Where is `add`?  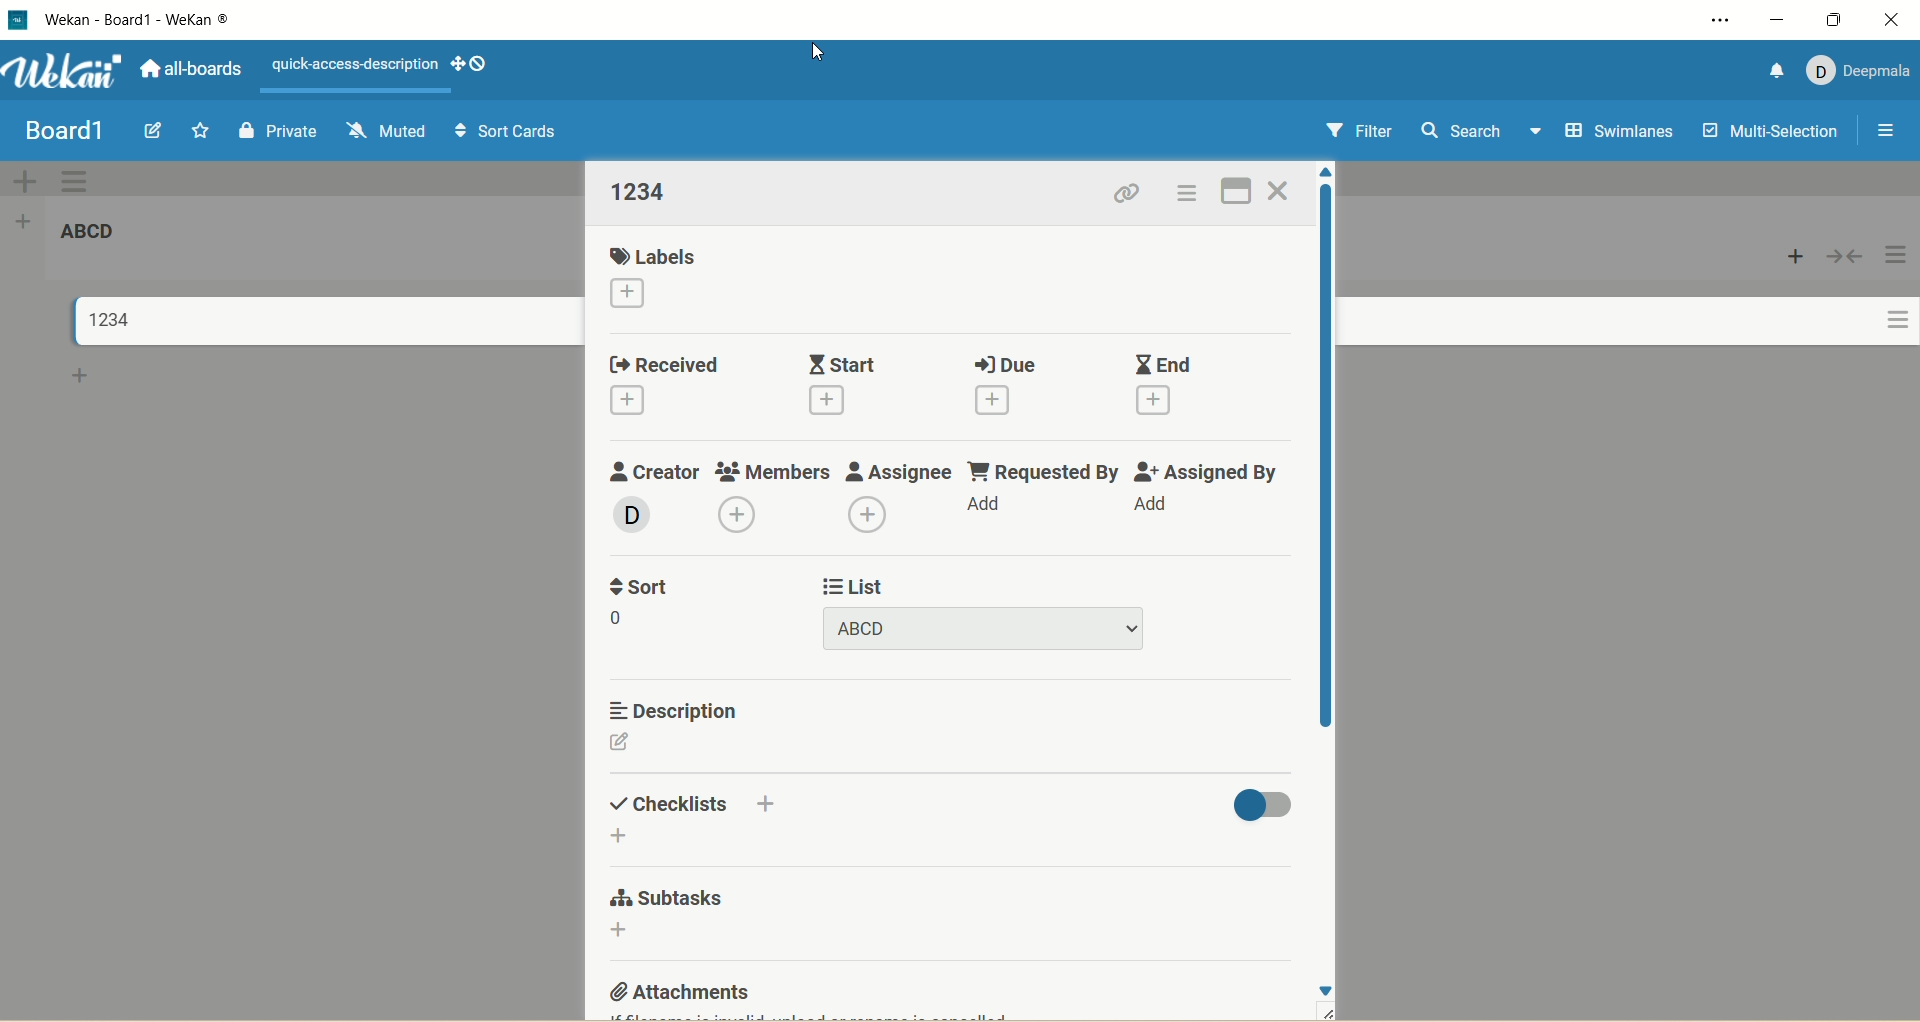 add is located at coordinates (627, 403).